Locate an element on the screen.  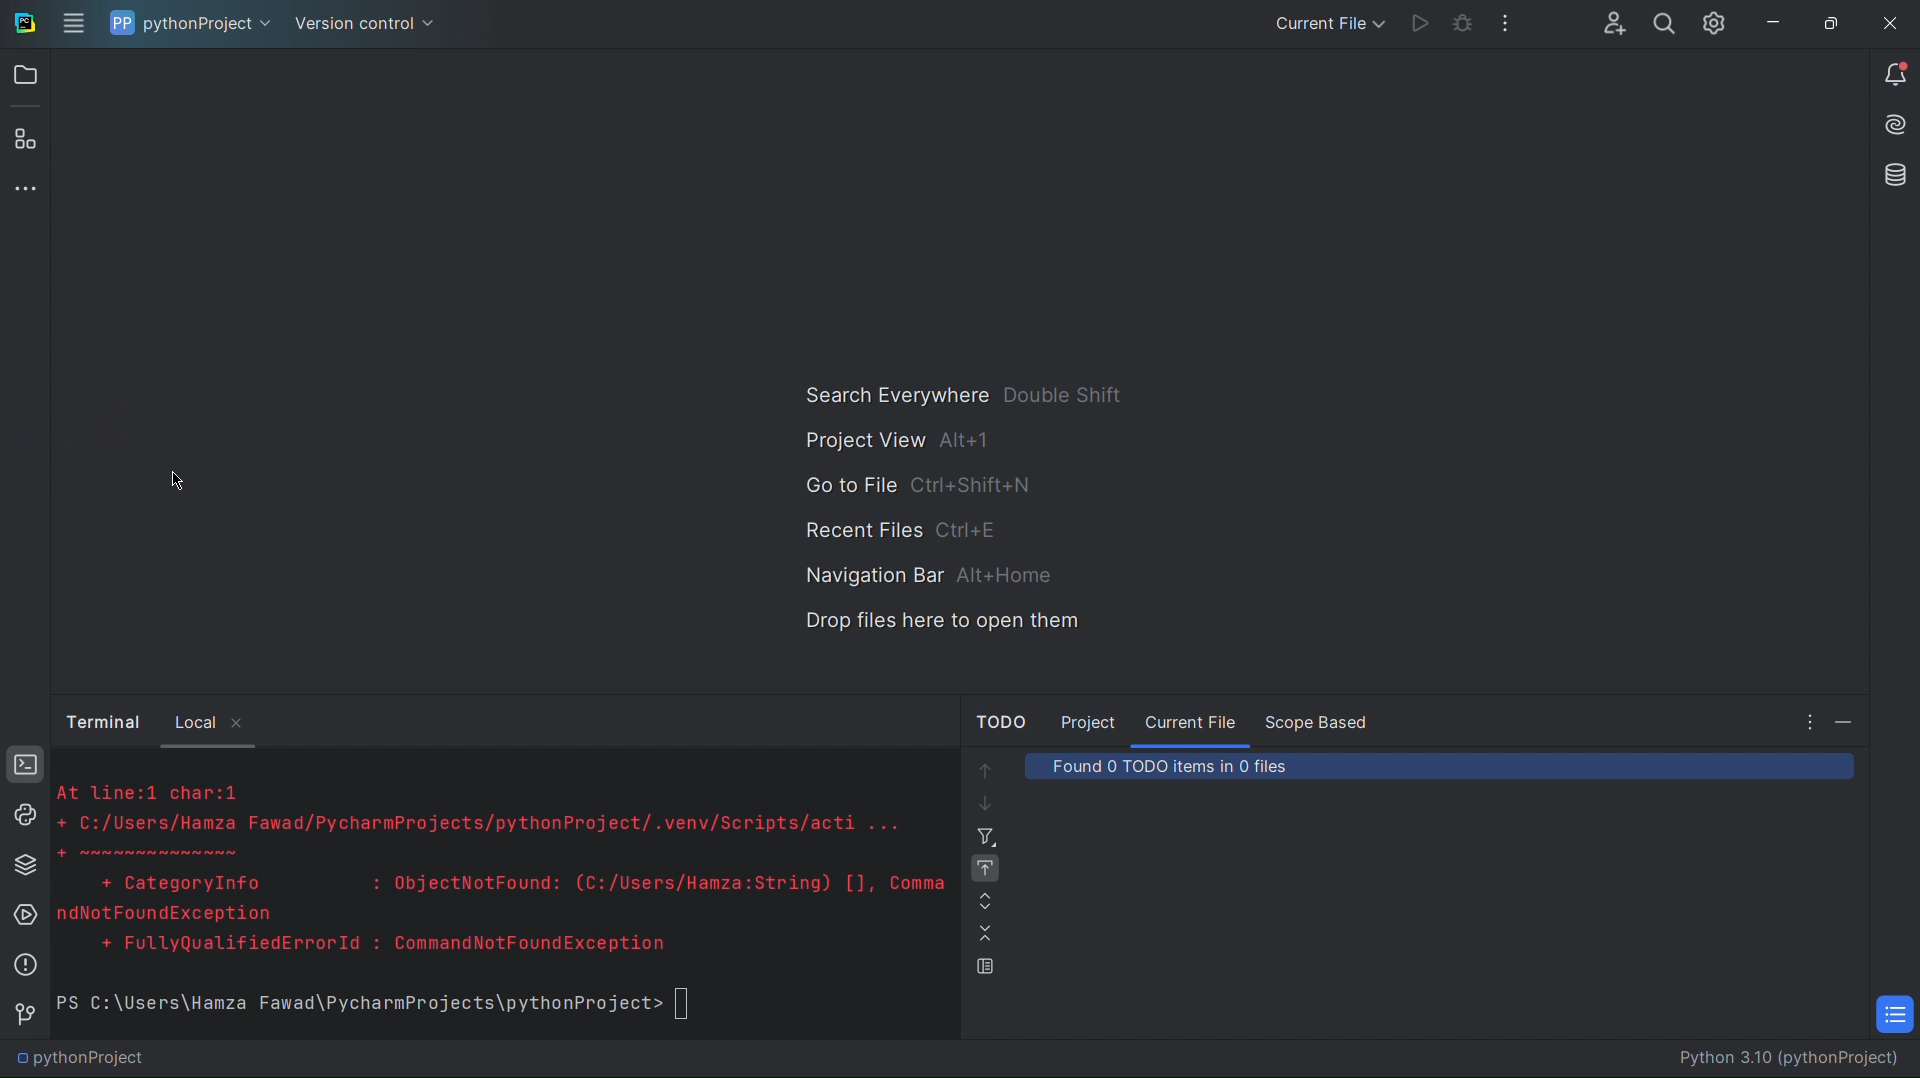
Go to File is located at coordinates (920, 490).